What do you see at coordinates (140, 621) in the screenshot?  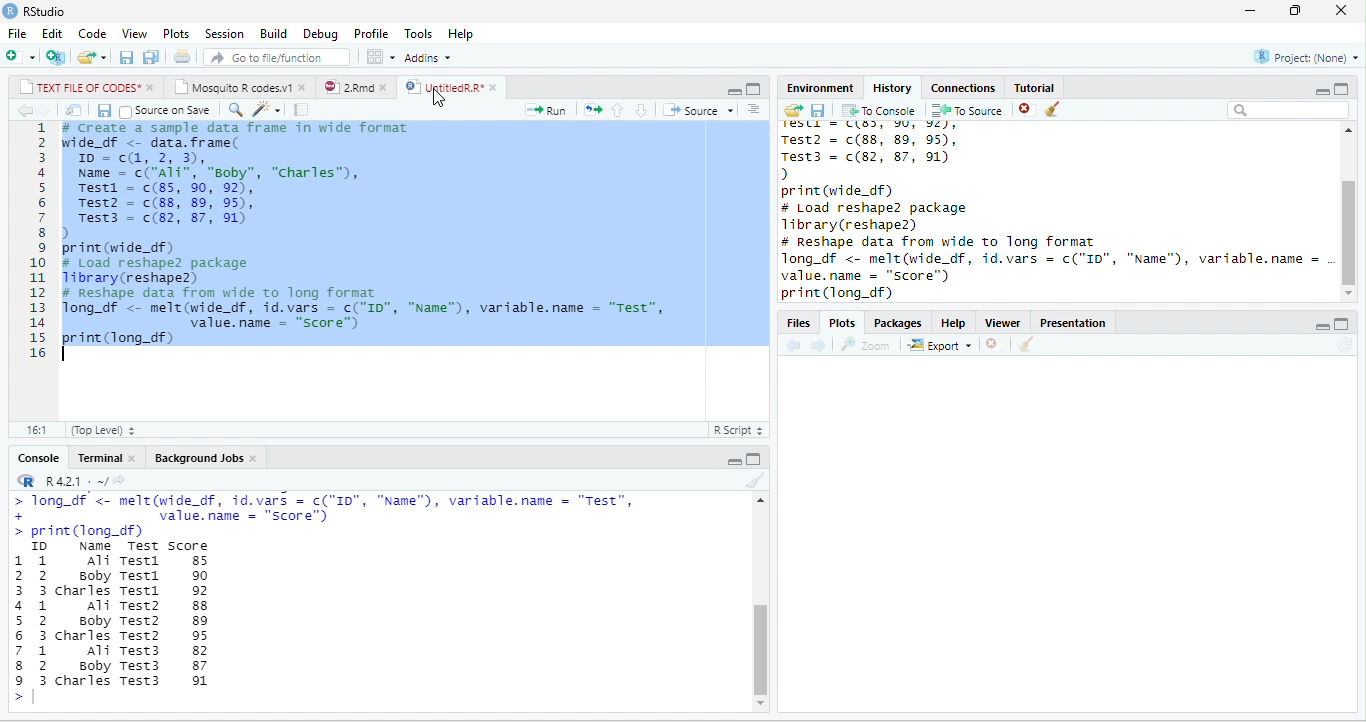 I see `Test1  Test1  Test1  Test2  Test2  Test2  Test3  Test3  Test3` at bounding box center [140, 621].